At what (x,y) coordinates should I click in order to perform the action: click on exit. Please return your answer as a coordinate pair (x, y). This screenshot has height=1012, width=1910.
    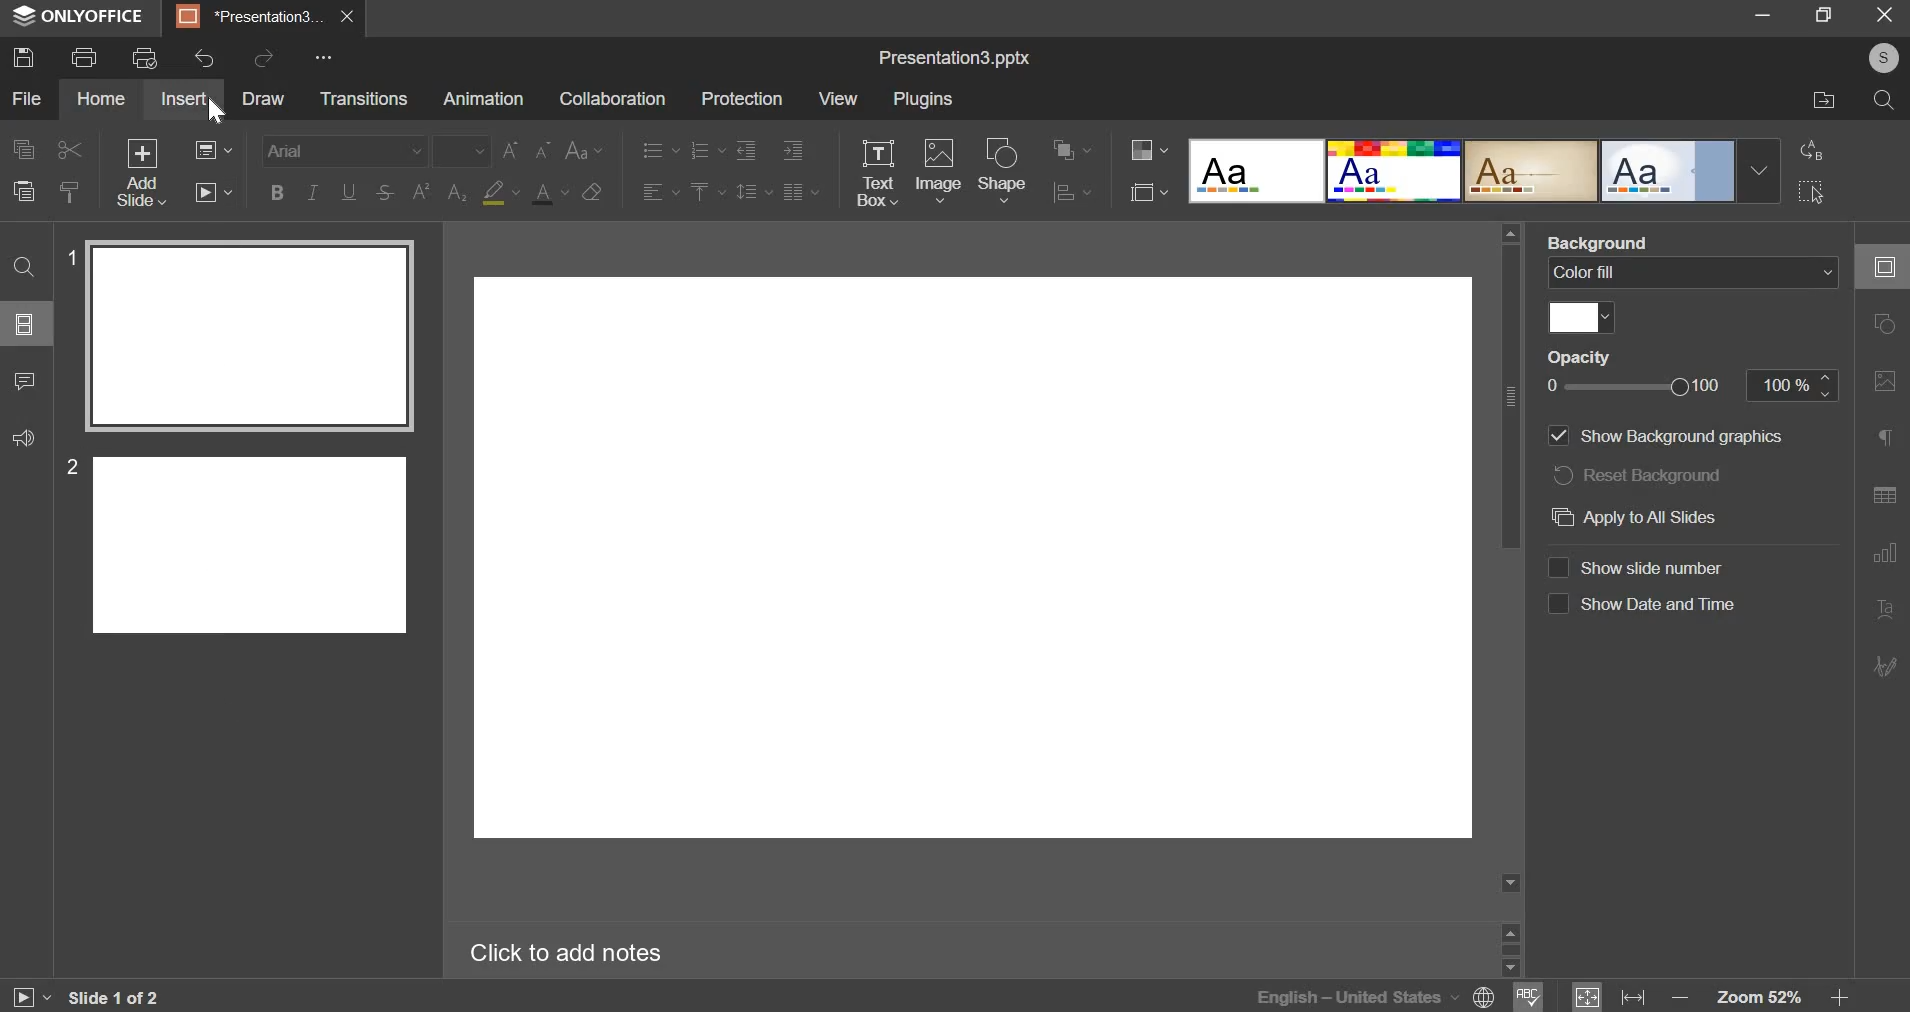
    Looking at the image, I should click on (1887, 15).